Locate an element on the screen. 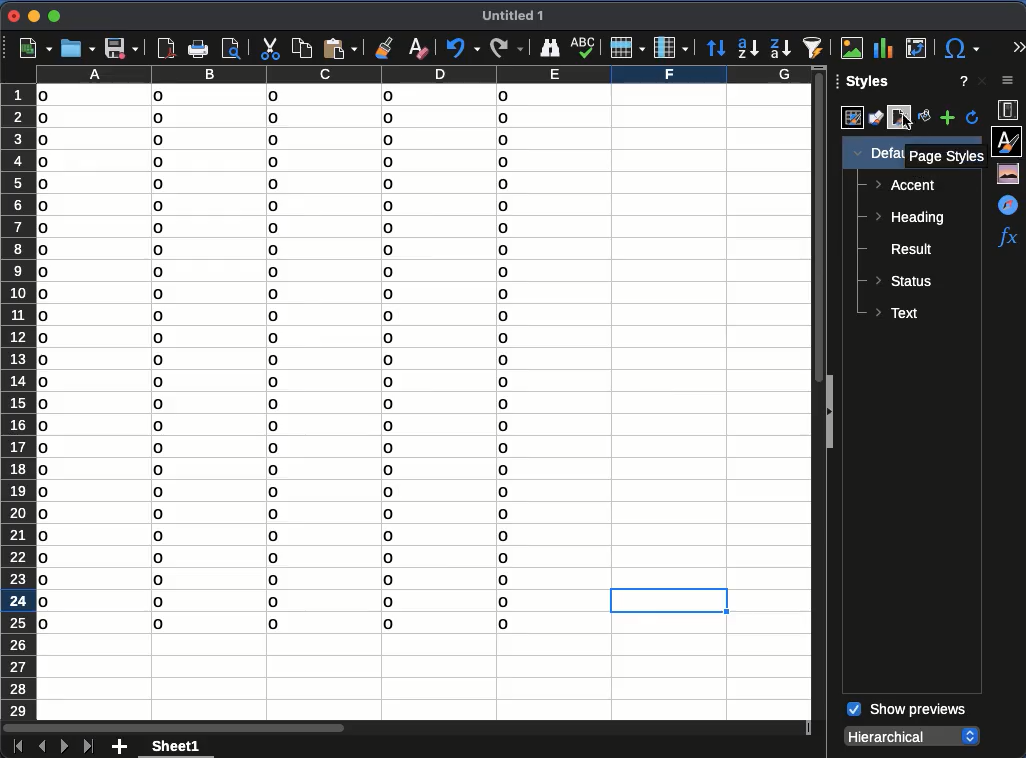 The image size is (1026, 758). next sheet is located at coordinates (62, 747).